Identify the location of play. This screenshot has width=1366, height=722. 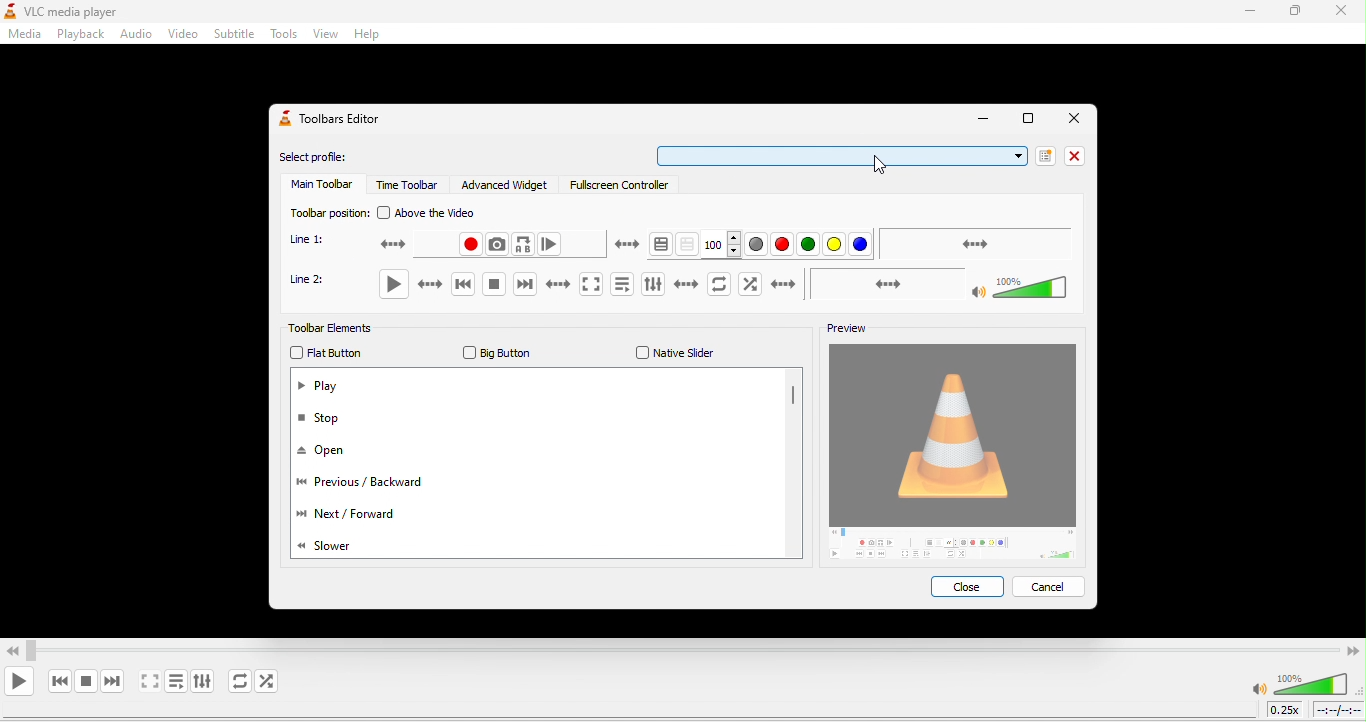
(413, 282).